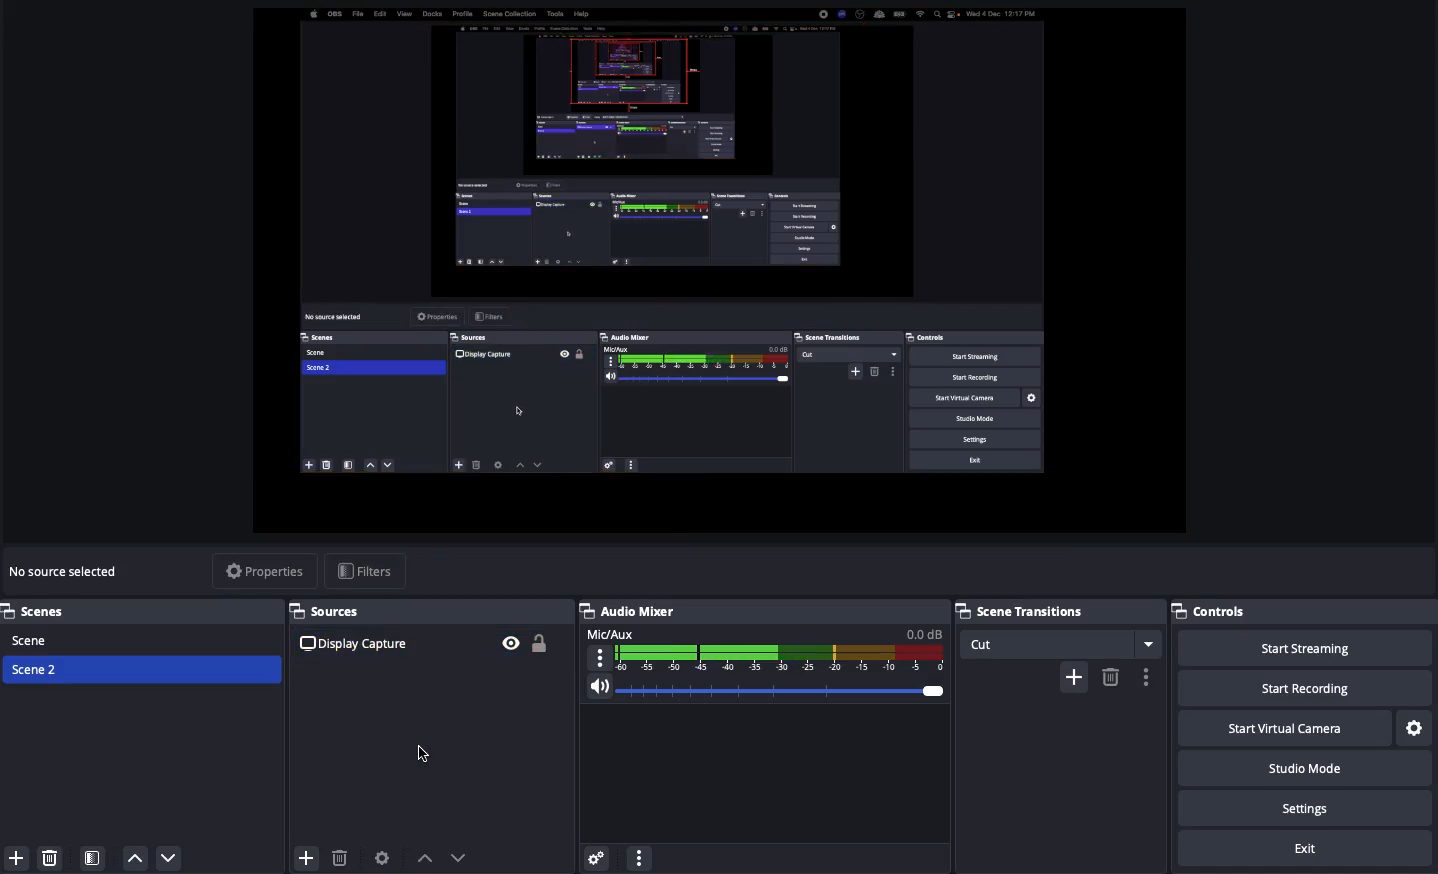 This screenshot has width=1438, height=874. Describe the element at coordinates (19, 857) in the screenshot. I see `Add` at that location.